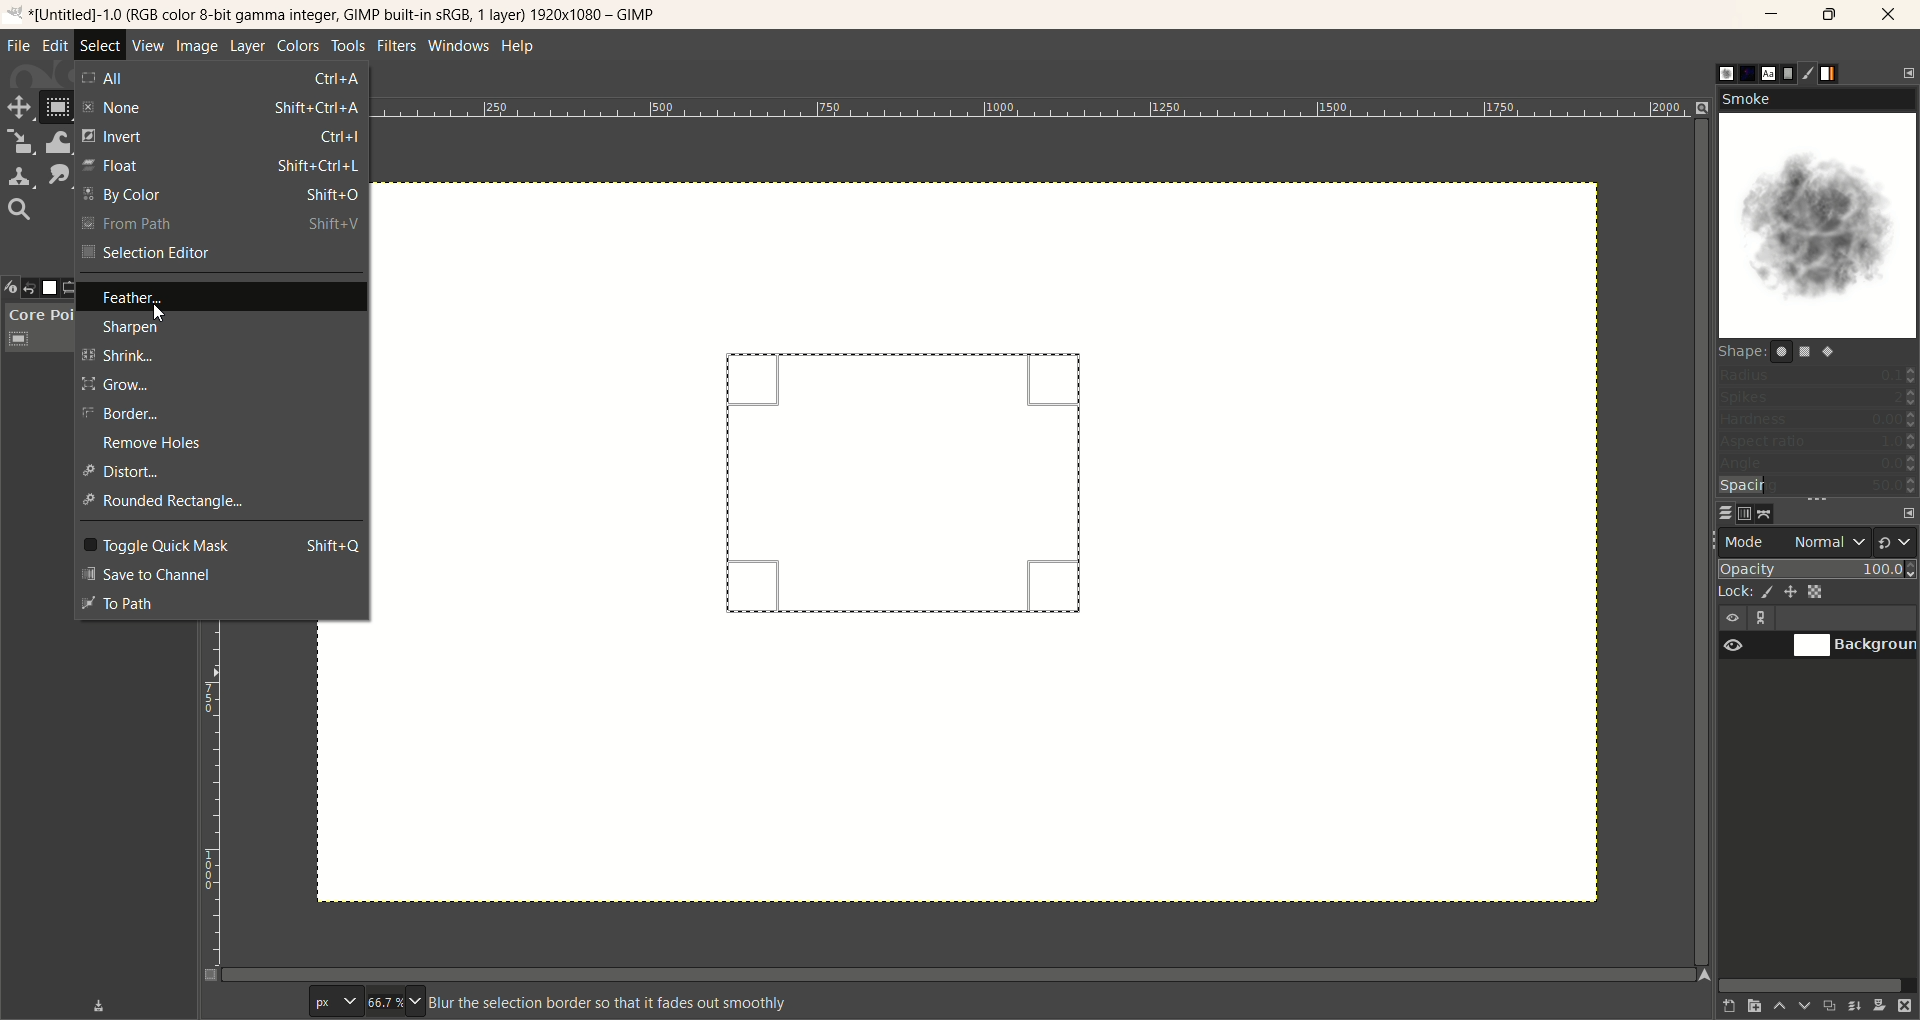 Image resolution: width=1920 pixels, height=1020 pixels. I want to click on shrink, so click(219, 357).